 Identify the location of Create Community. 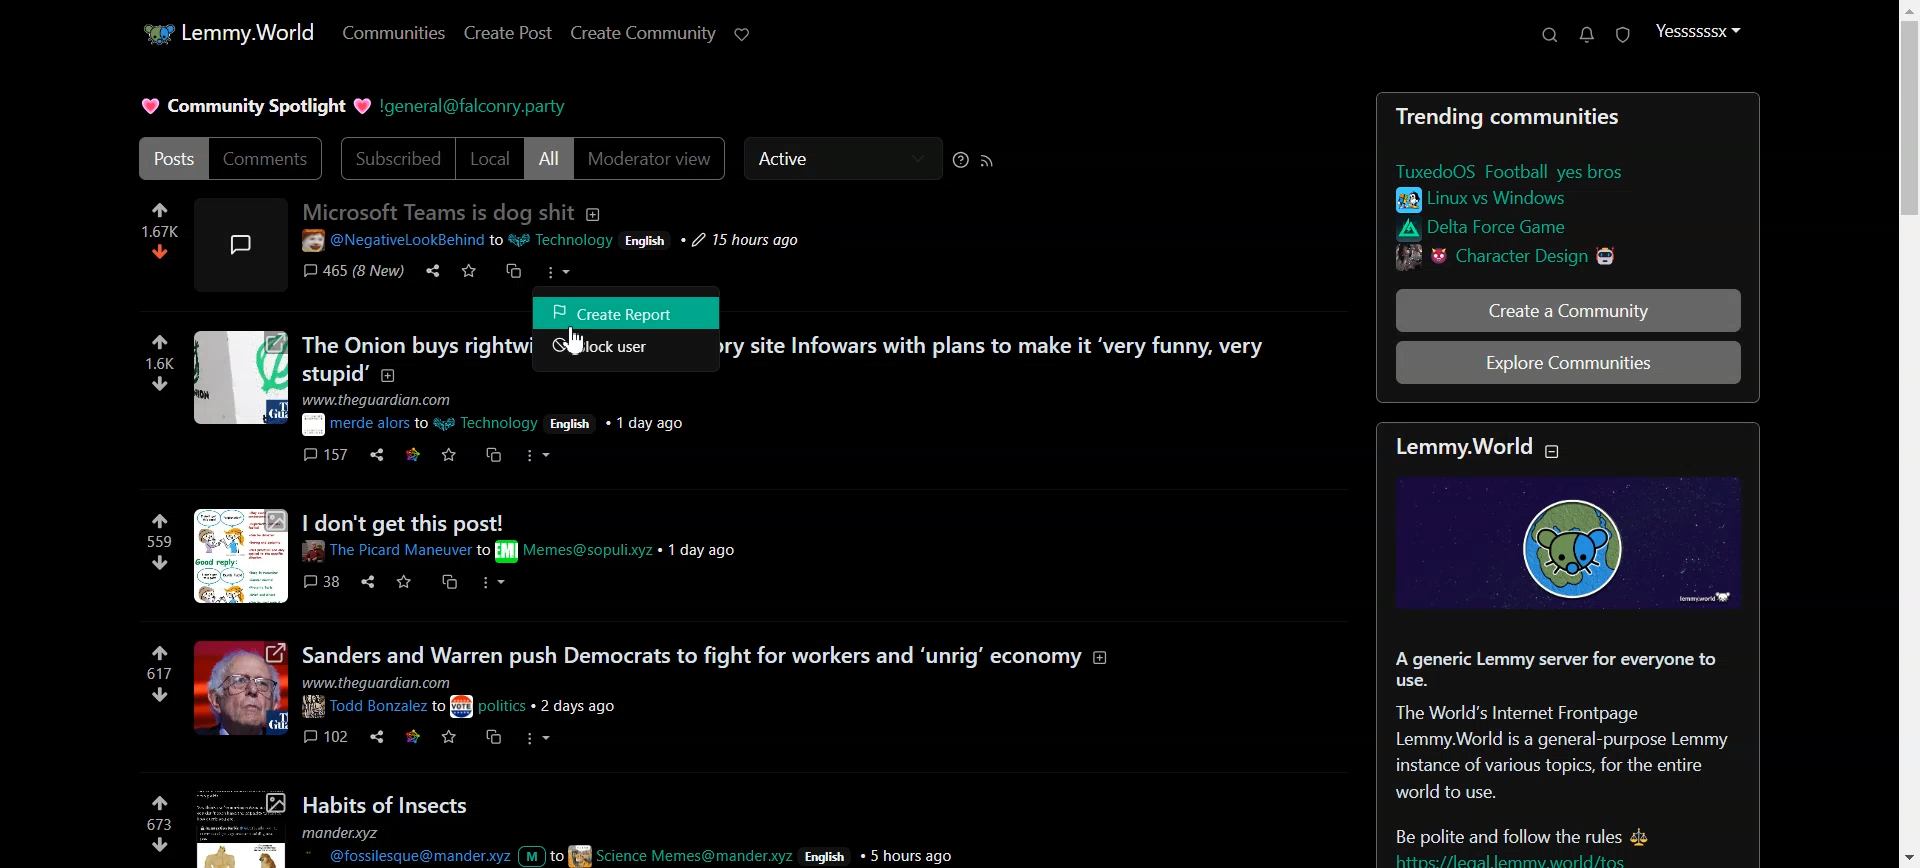
(643, 33).